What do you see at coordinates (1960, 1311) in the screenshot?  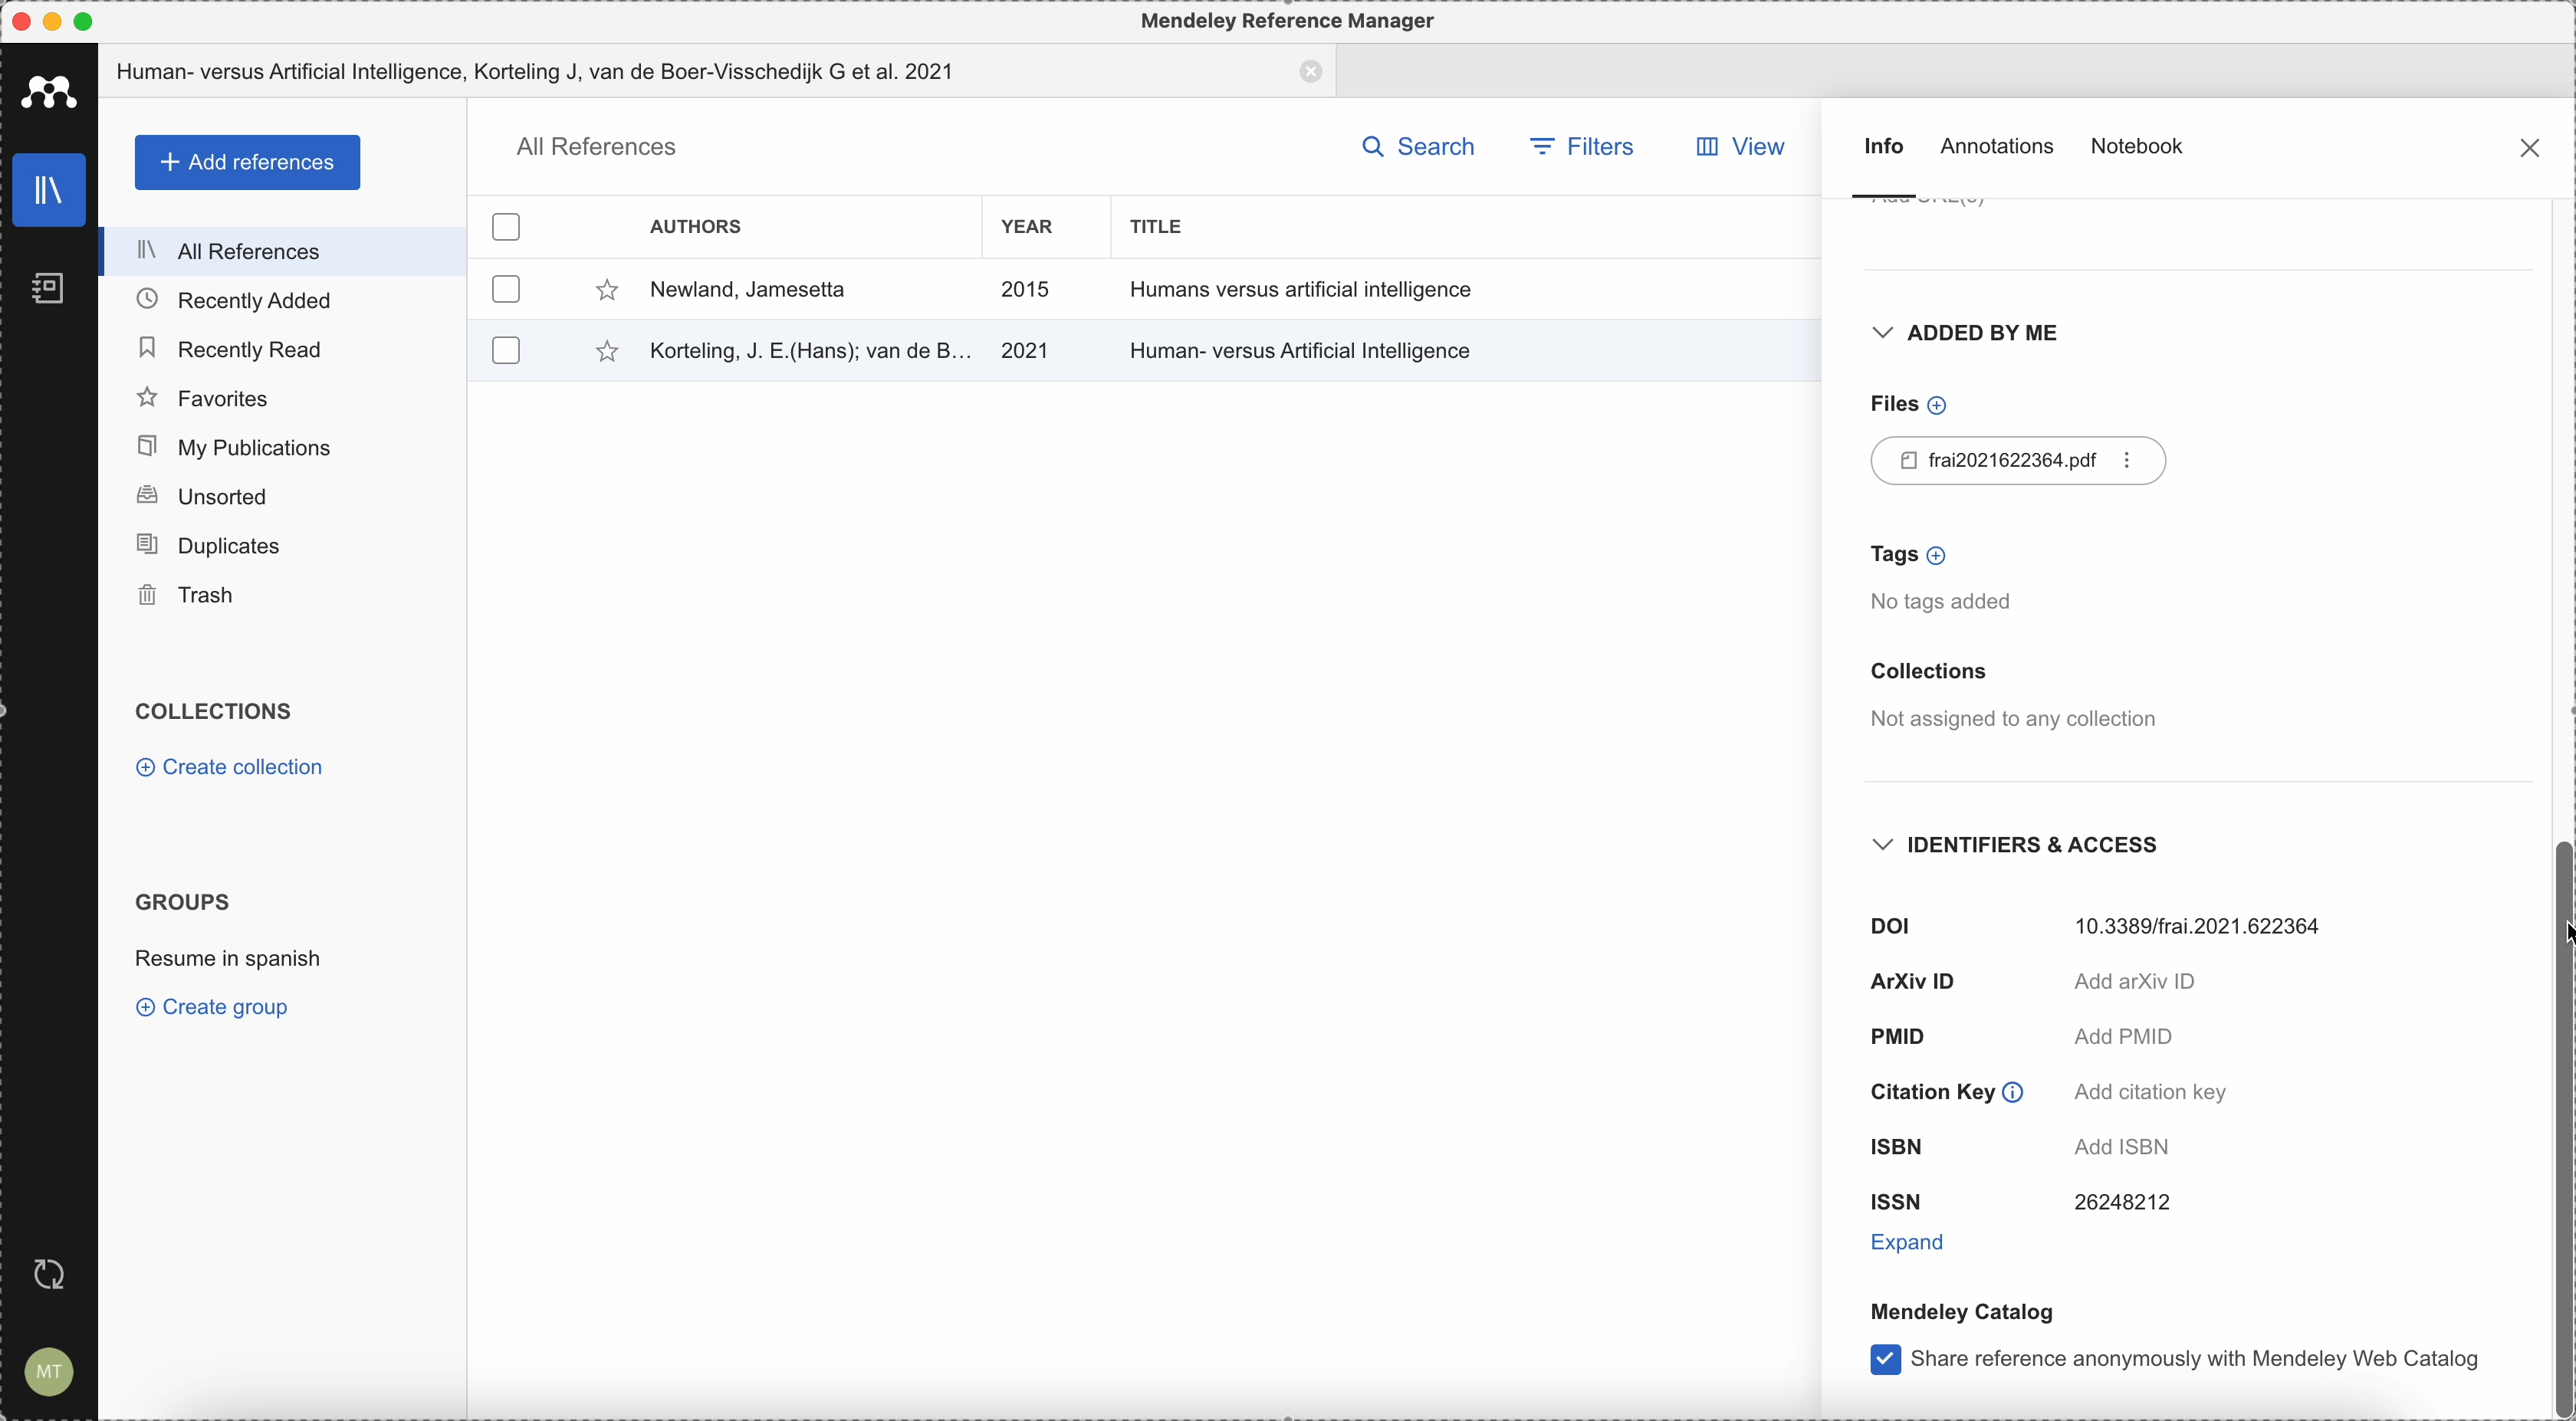 I see `mendeley catalog` at bounding box center [1960, 1311].